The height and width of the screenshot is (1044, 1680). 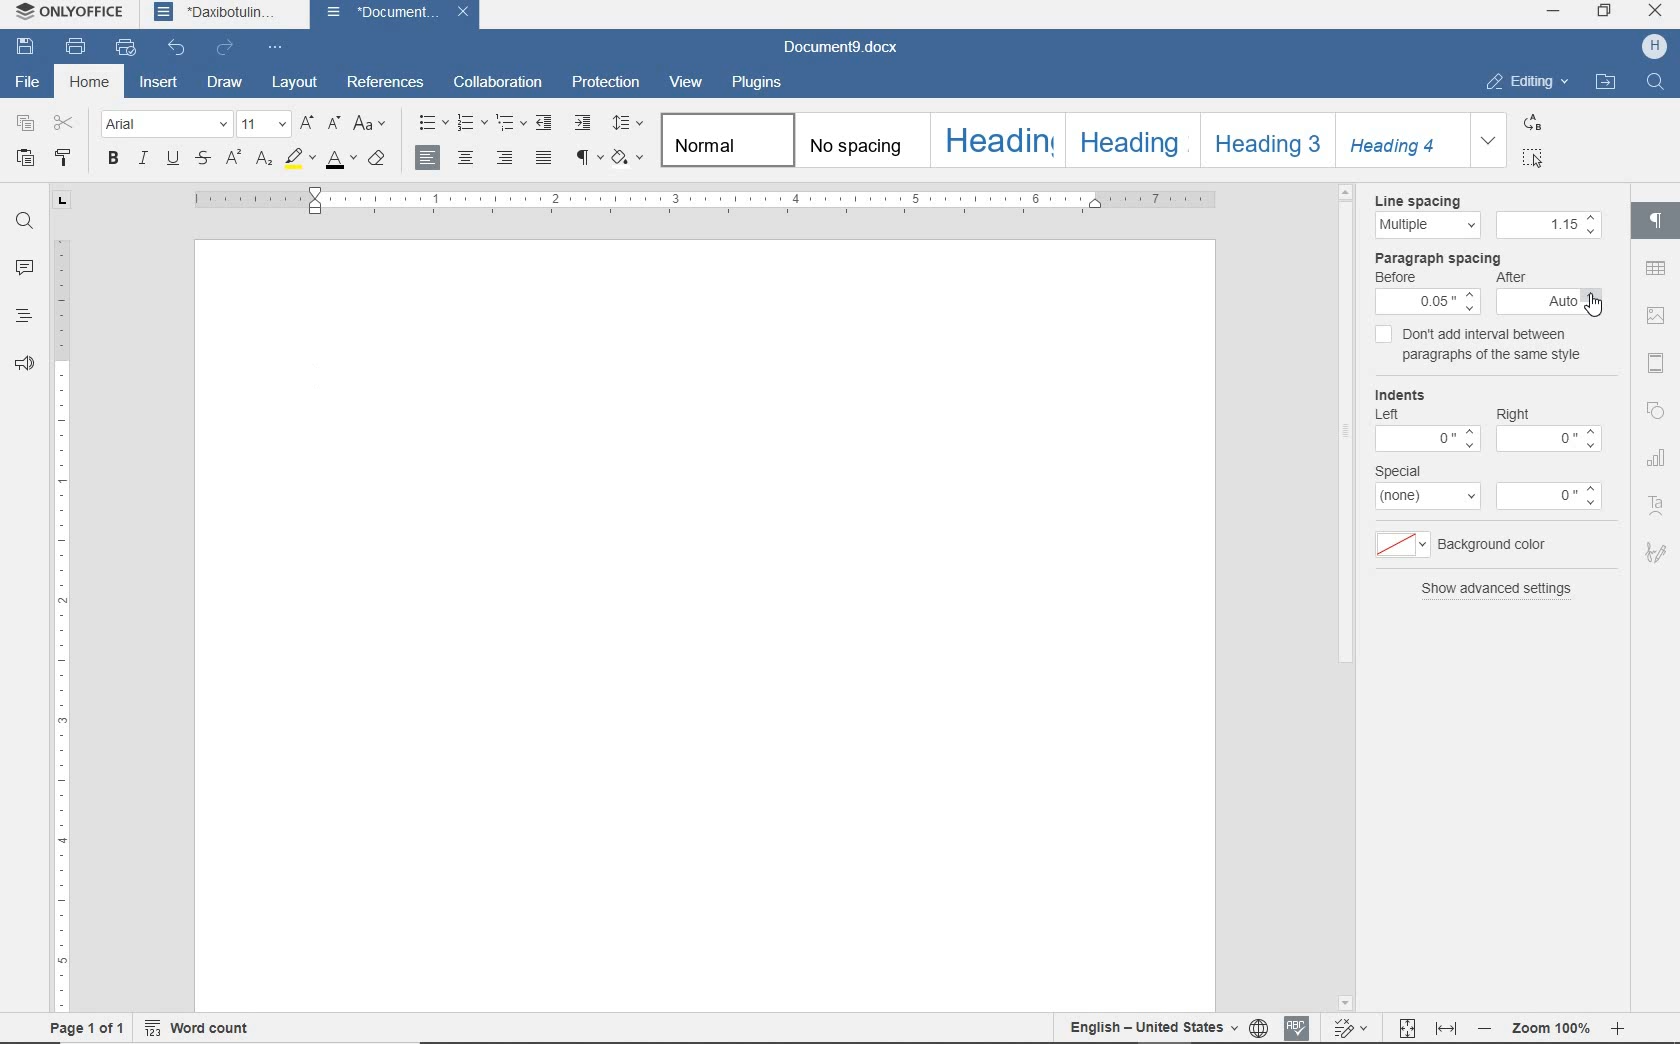 I want to click on Heading 4, so click(x=1403, y=139).